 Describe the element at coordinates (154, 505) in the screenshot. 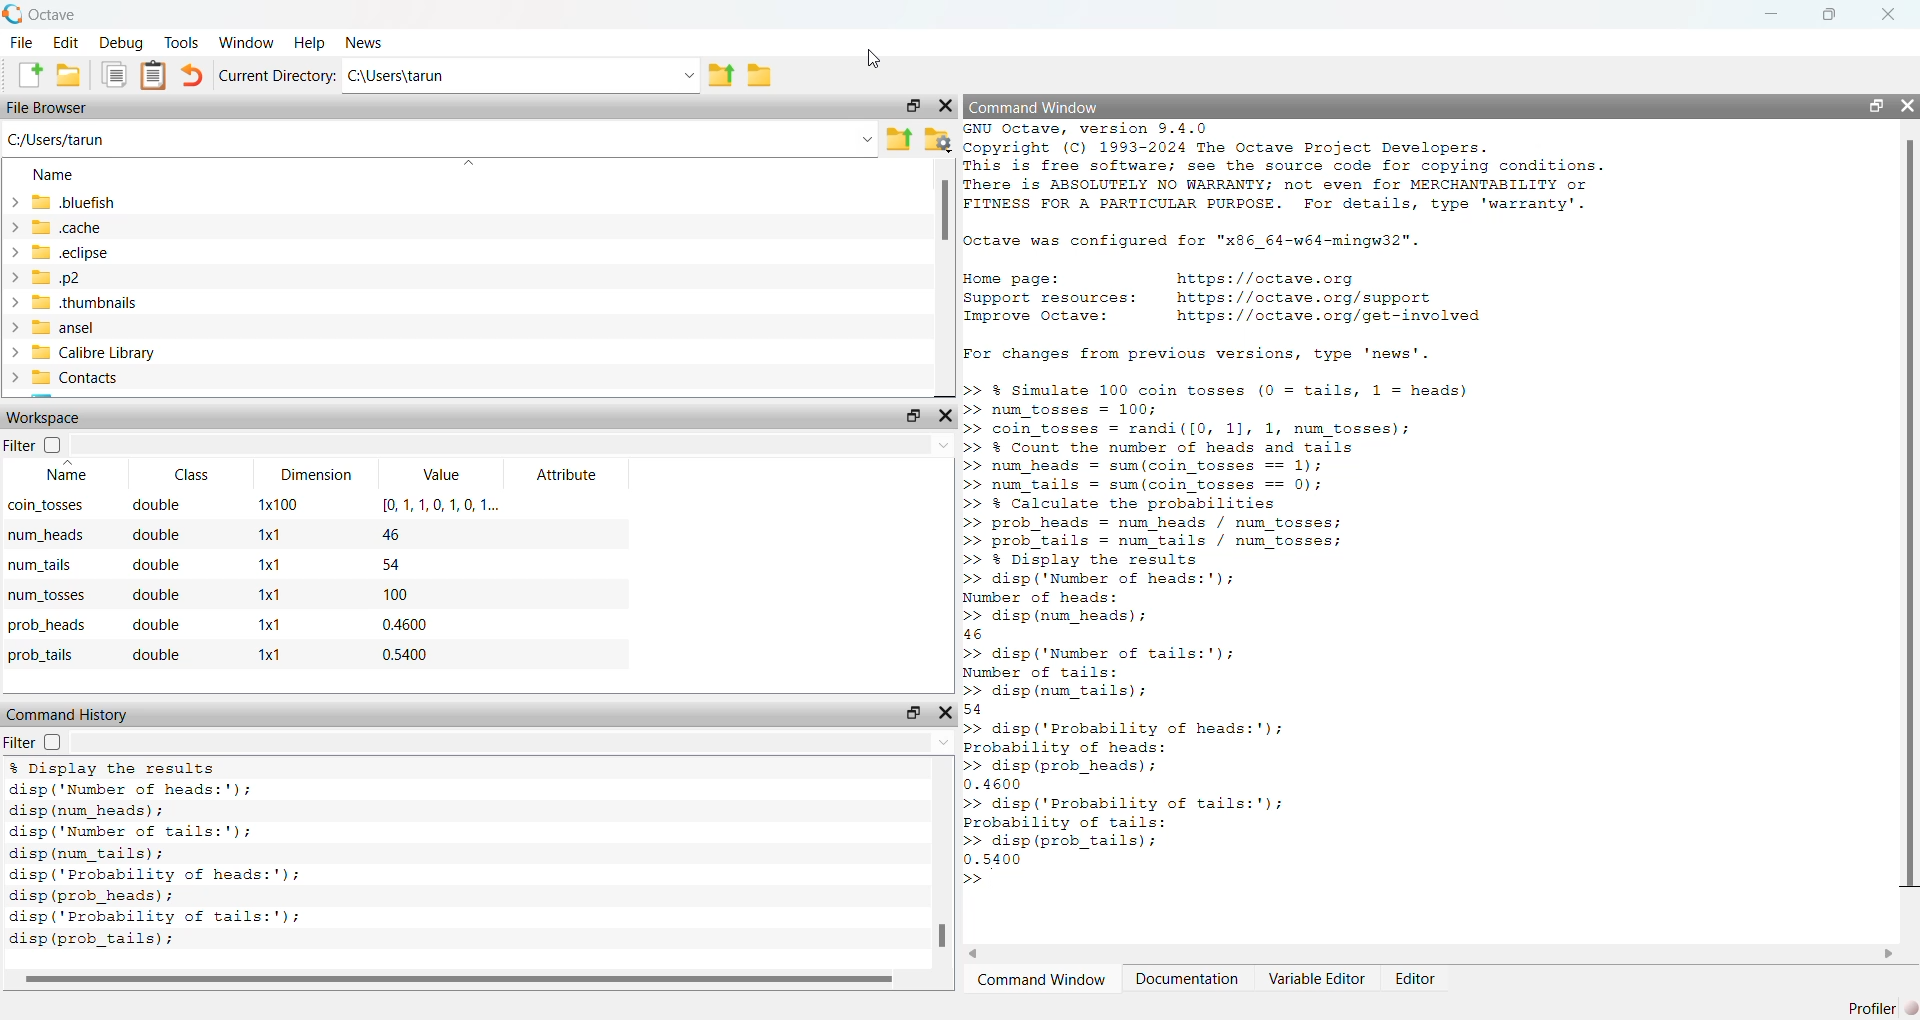

I see `double` at that location.